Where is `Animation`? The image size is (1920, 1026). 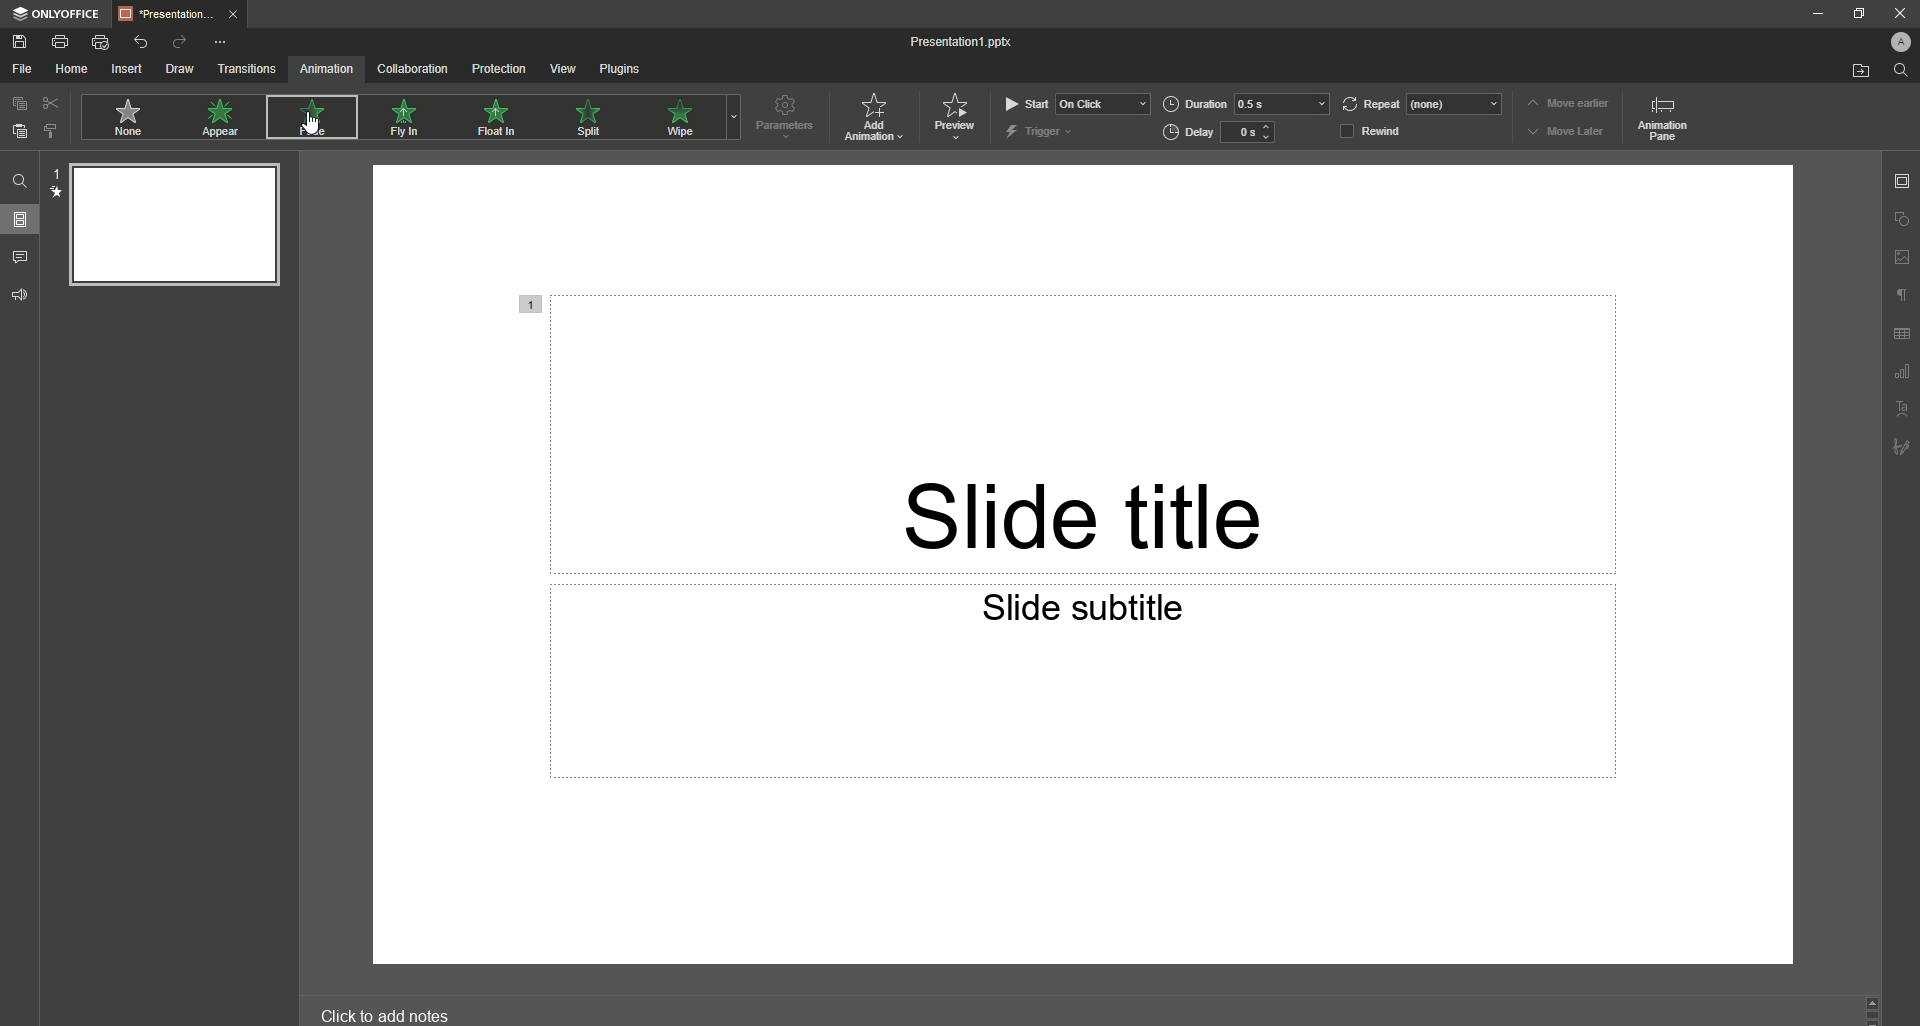
Animation is located at coordinates (323, 71).